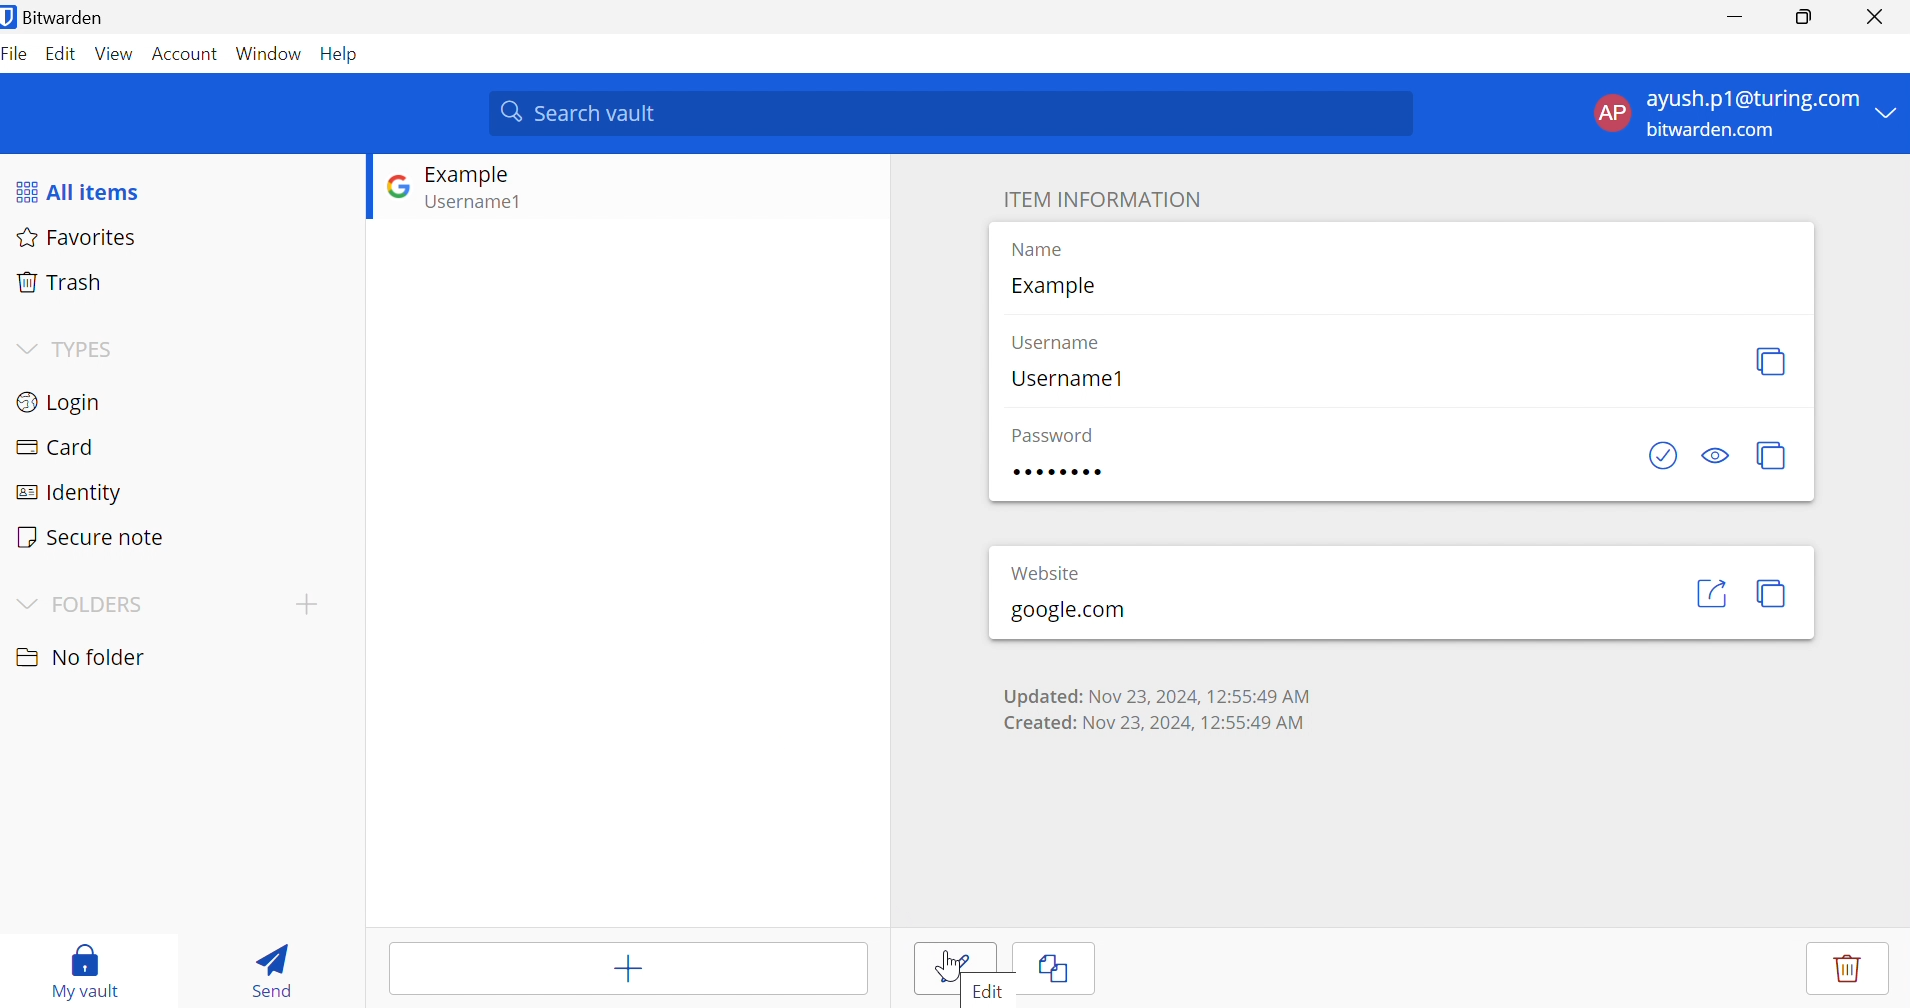 This screenshot has height=1008, width=1910. Describe the element at coordinates (184, 53) in the screenshot. I see `Account` at that location.